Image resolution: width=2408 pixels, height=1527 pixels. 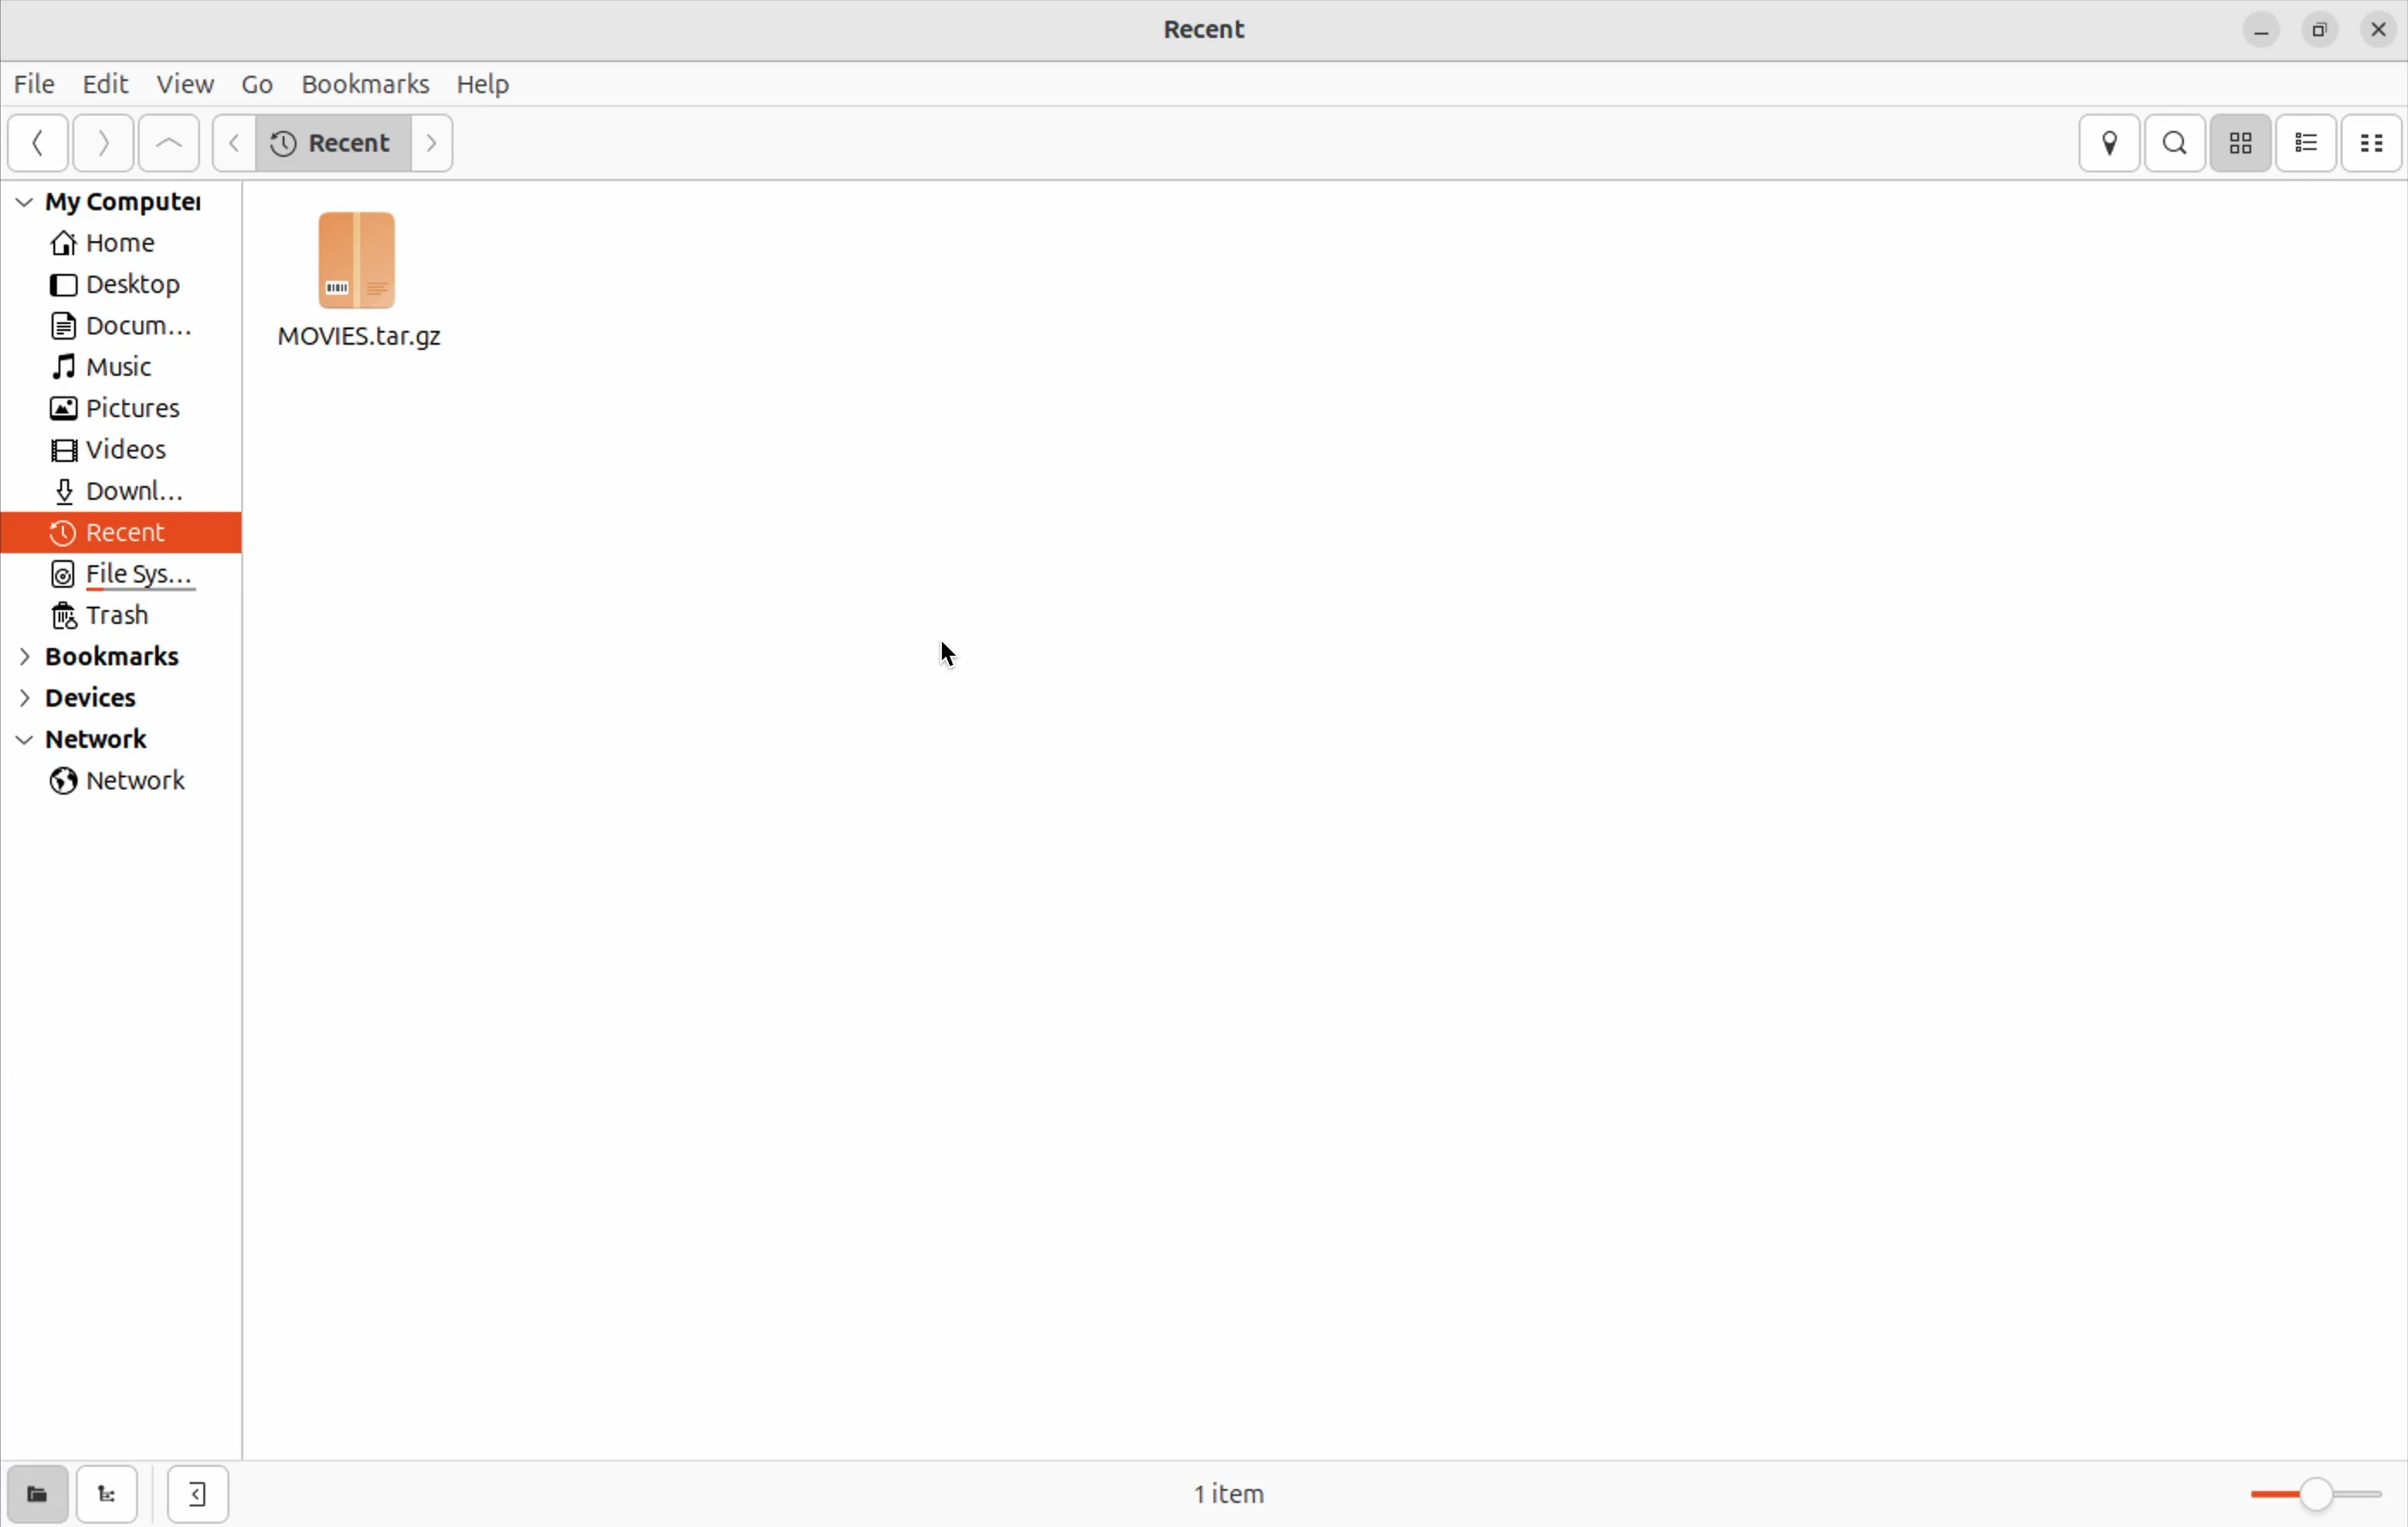 I want to click on bookmarks, so click(x=361, y=84).